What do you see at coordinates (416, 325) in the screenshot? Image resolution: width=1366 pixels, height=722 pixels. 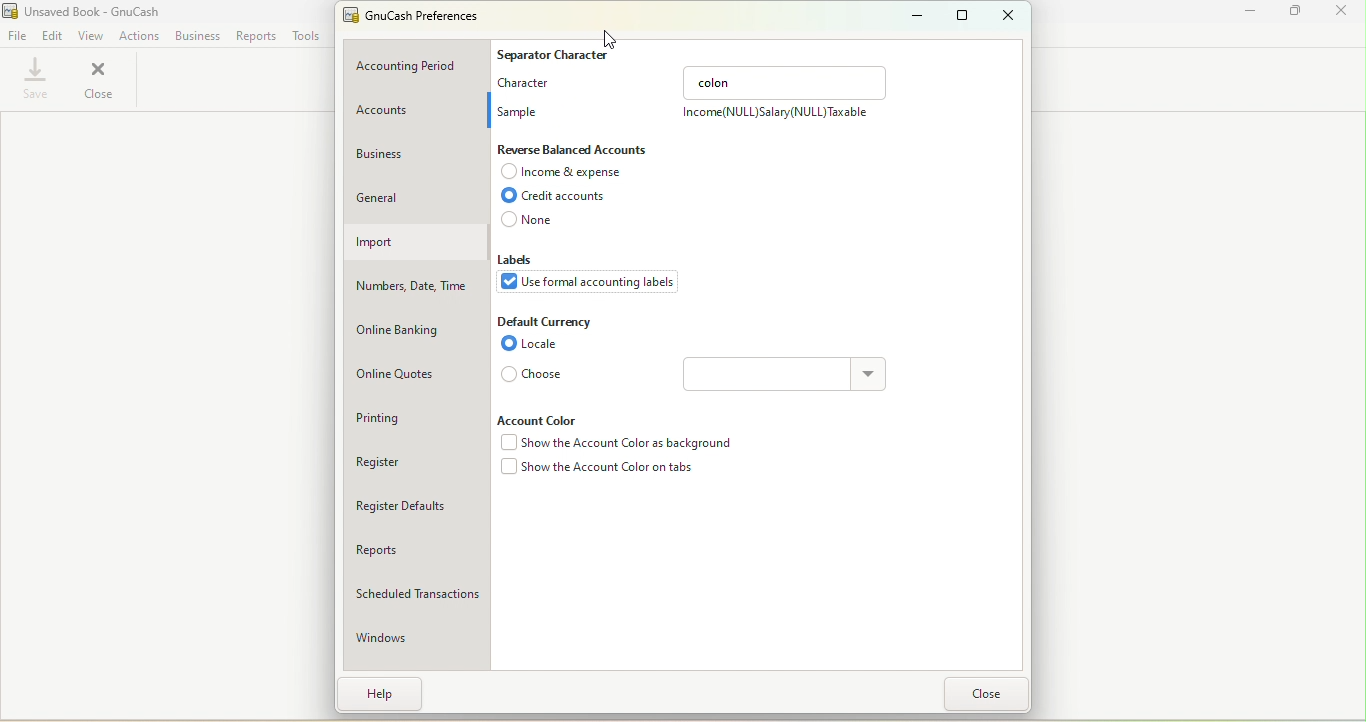 I see `Online banking` at bounding box center [416, 325].